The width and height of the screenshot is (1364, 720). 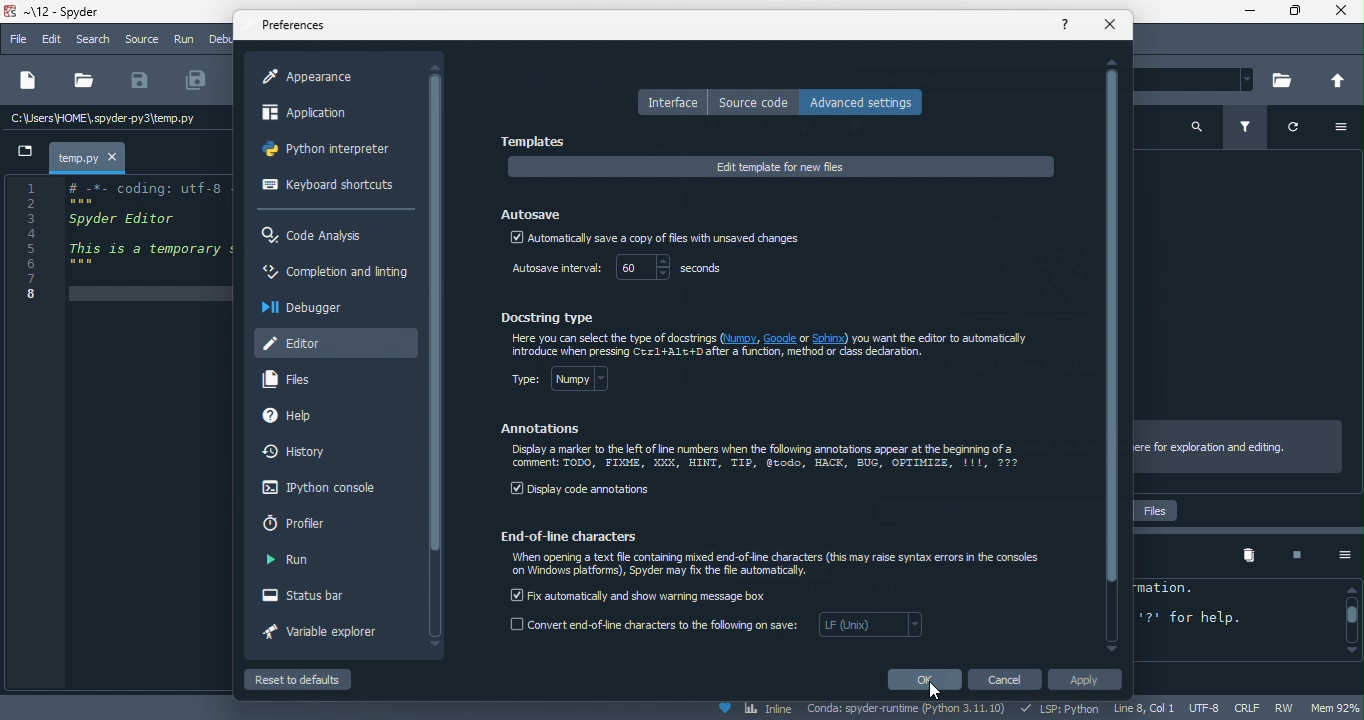 What do you see at coordinates (543, 429) in the screenshot?
I see `annotations` at bounding box center [543, 429].